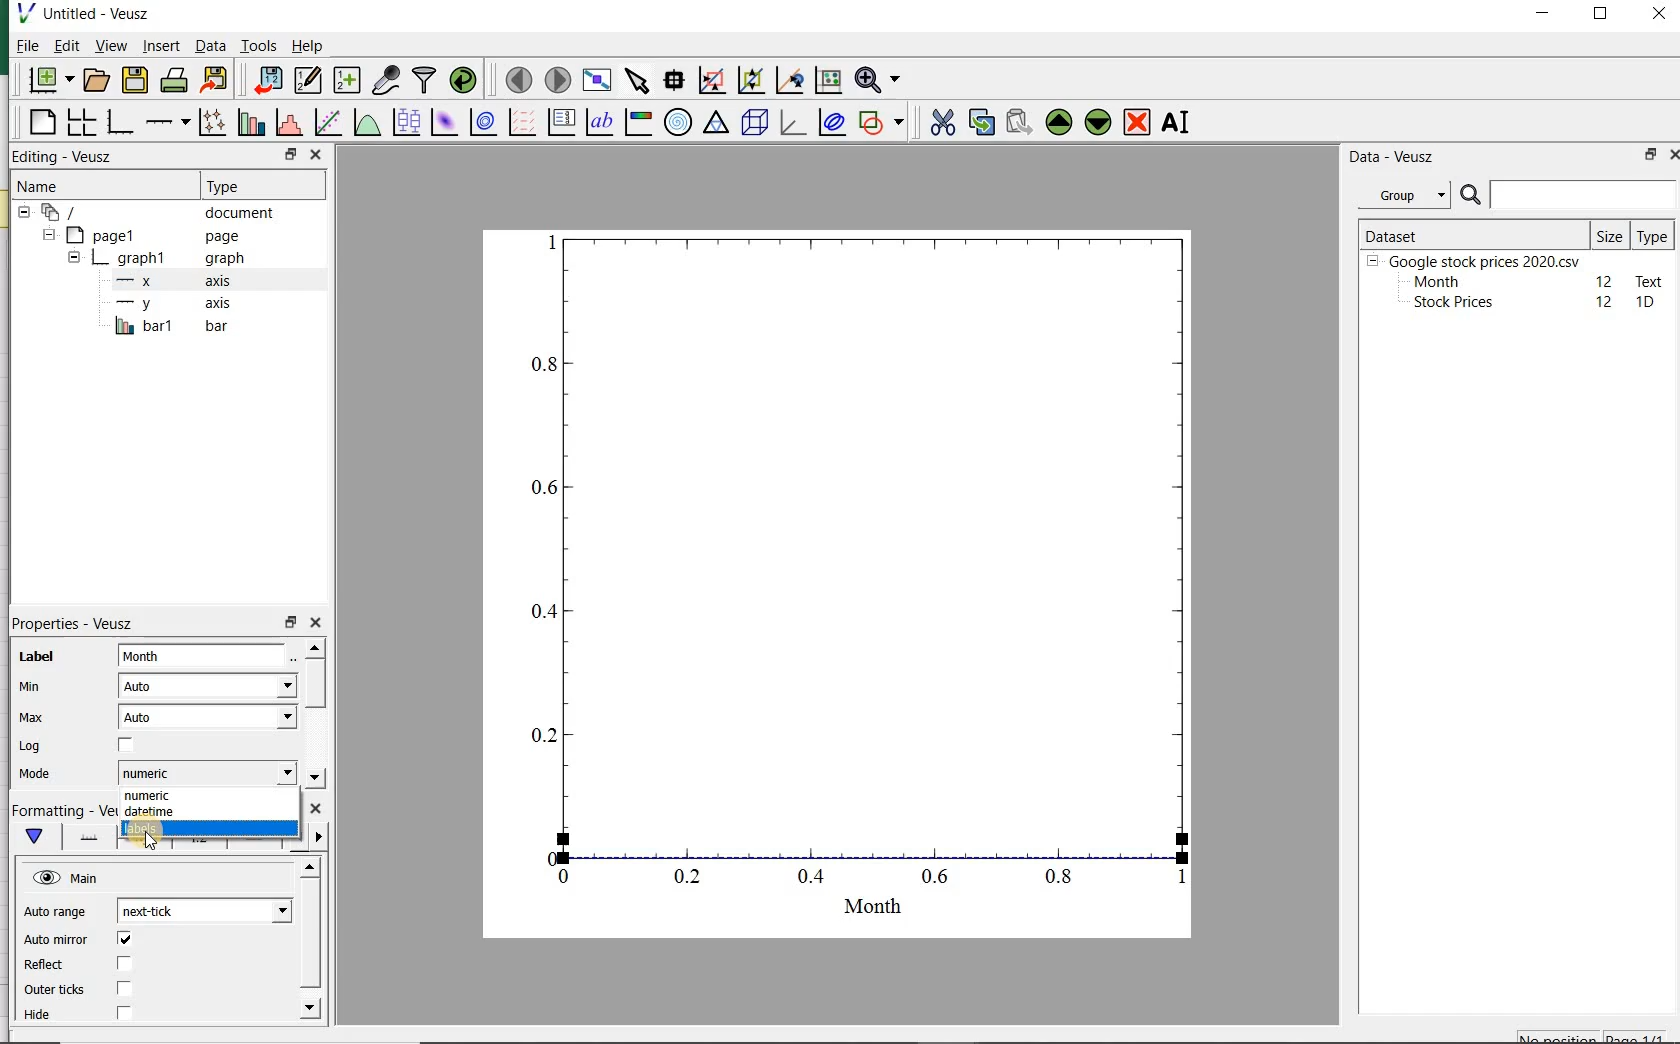  What do you see at coordinates (124, 988) in the screenshot?
I see `check/uncheck` at bounding box center [124, 988].